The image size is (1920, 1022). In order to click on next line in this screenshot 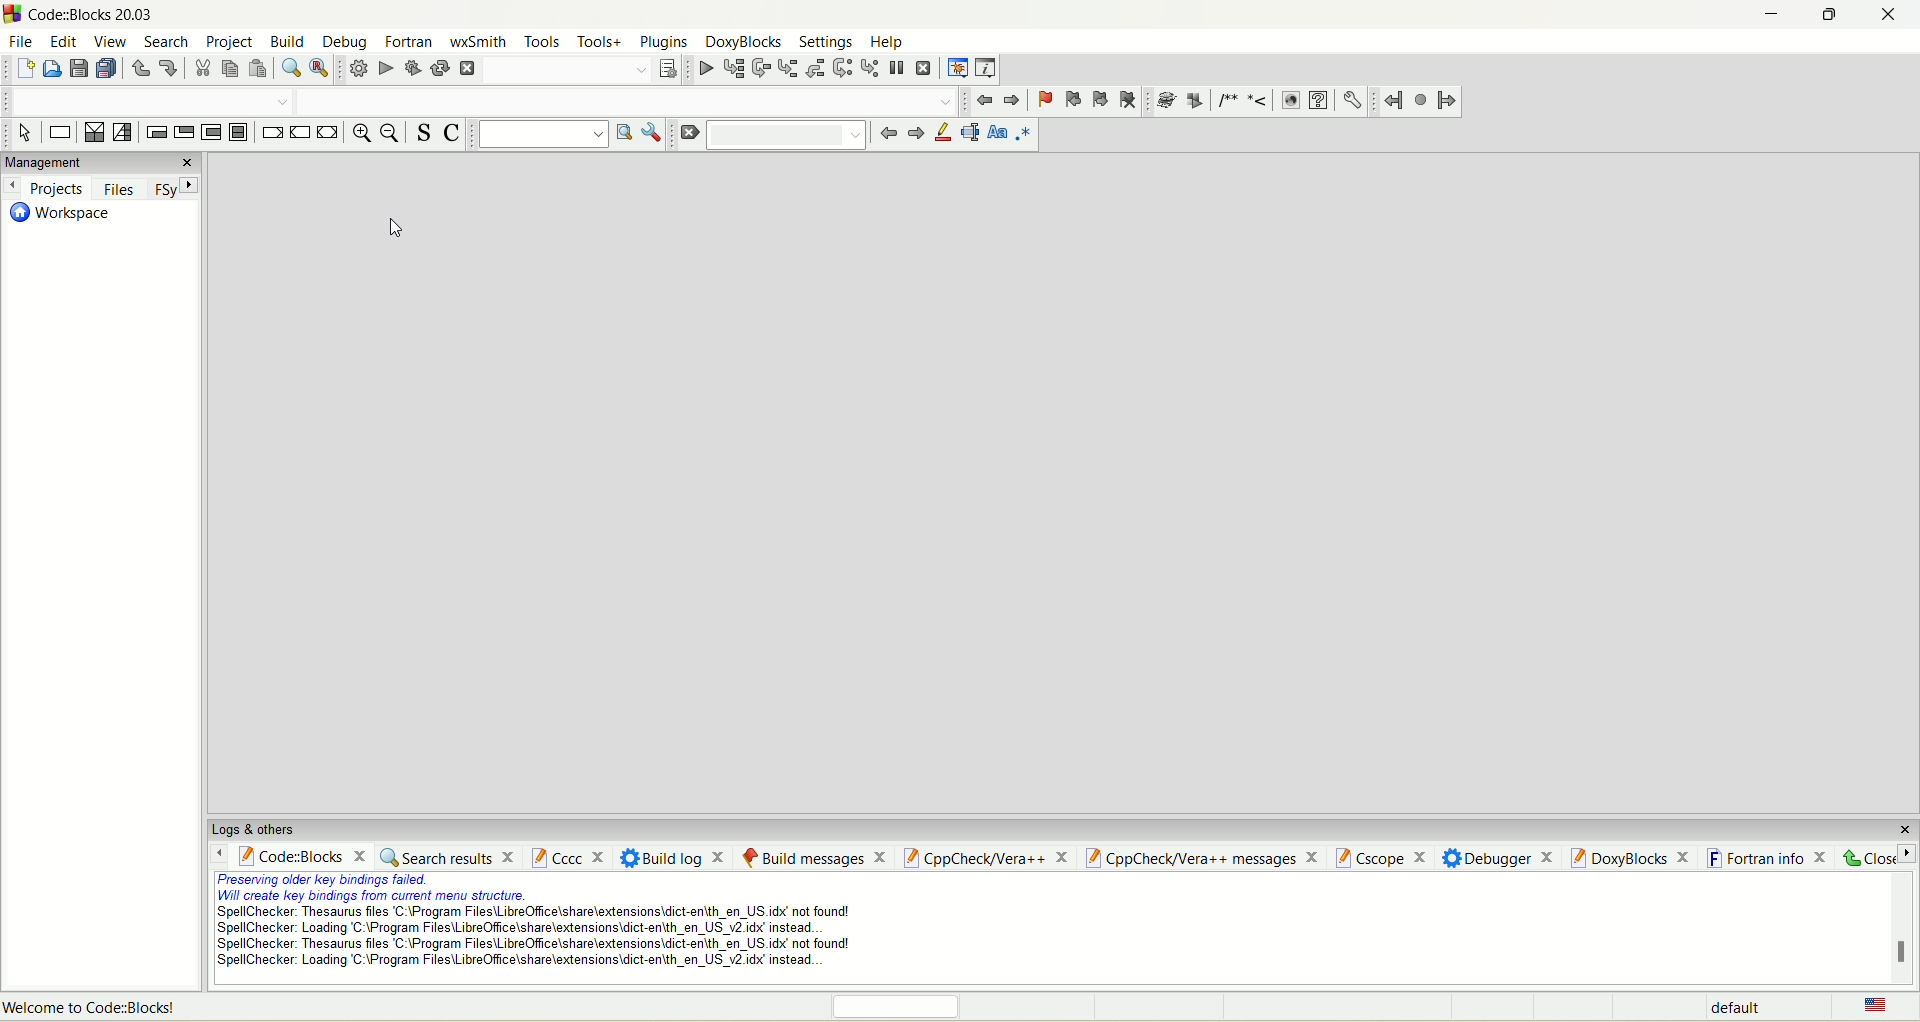, I will do `click(761, 68)`.